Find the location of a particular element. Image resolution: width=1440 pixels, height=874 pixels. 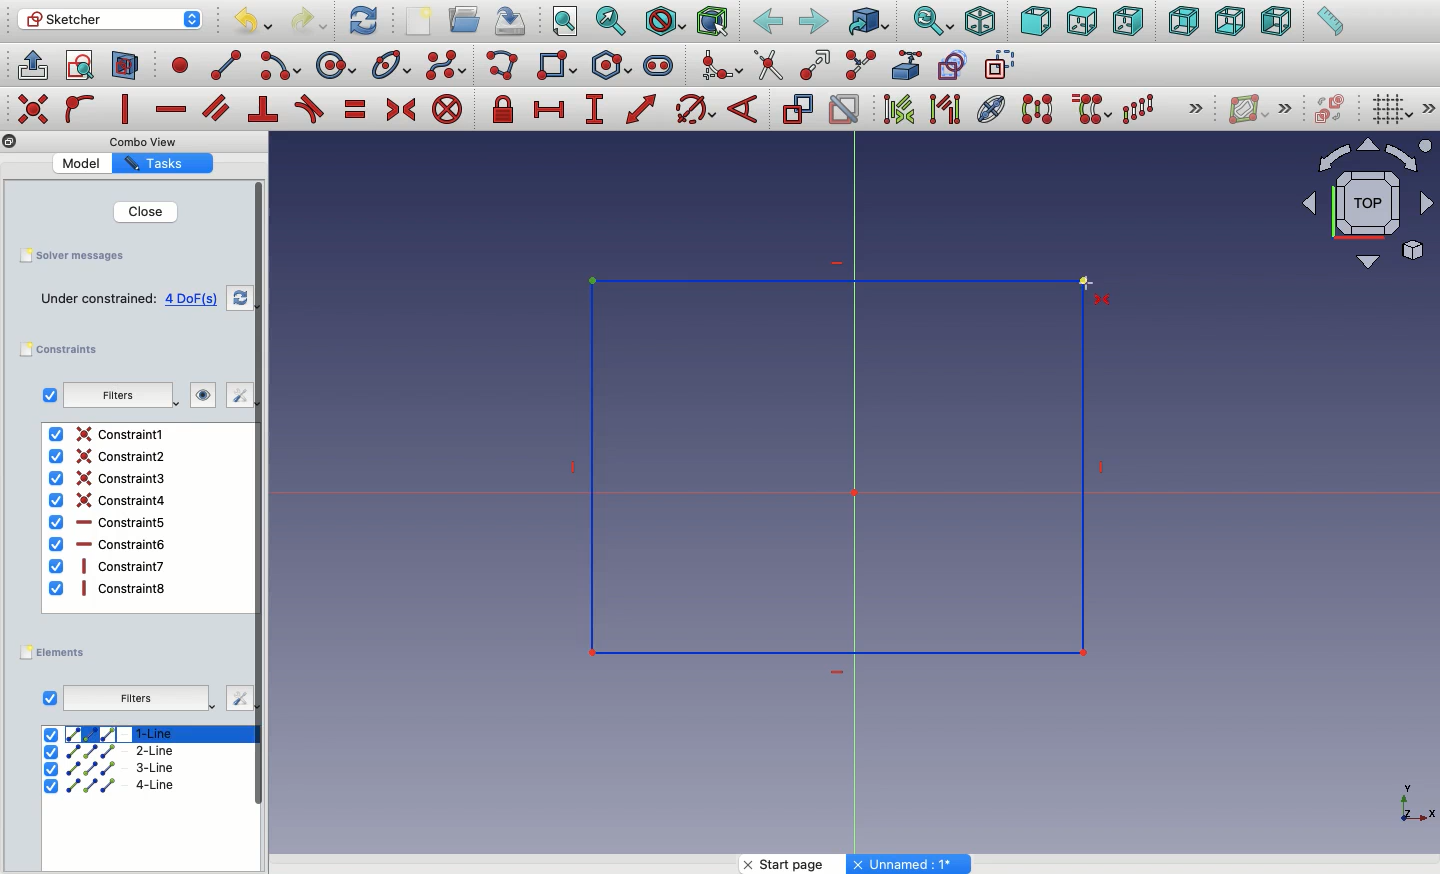

constrain point onto object is located at coordinates (80, 108).